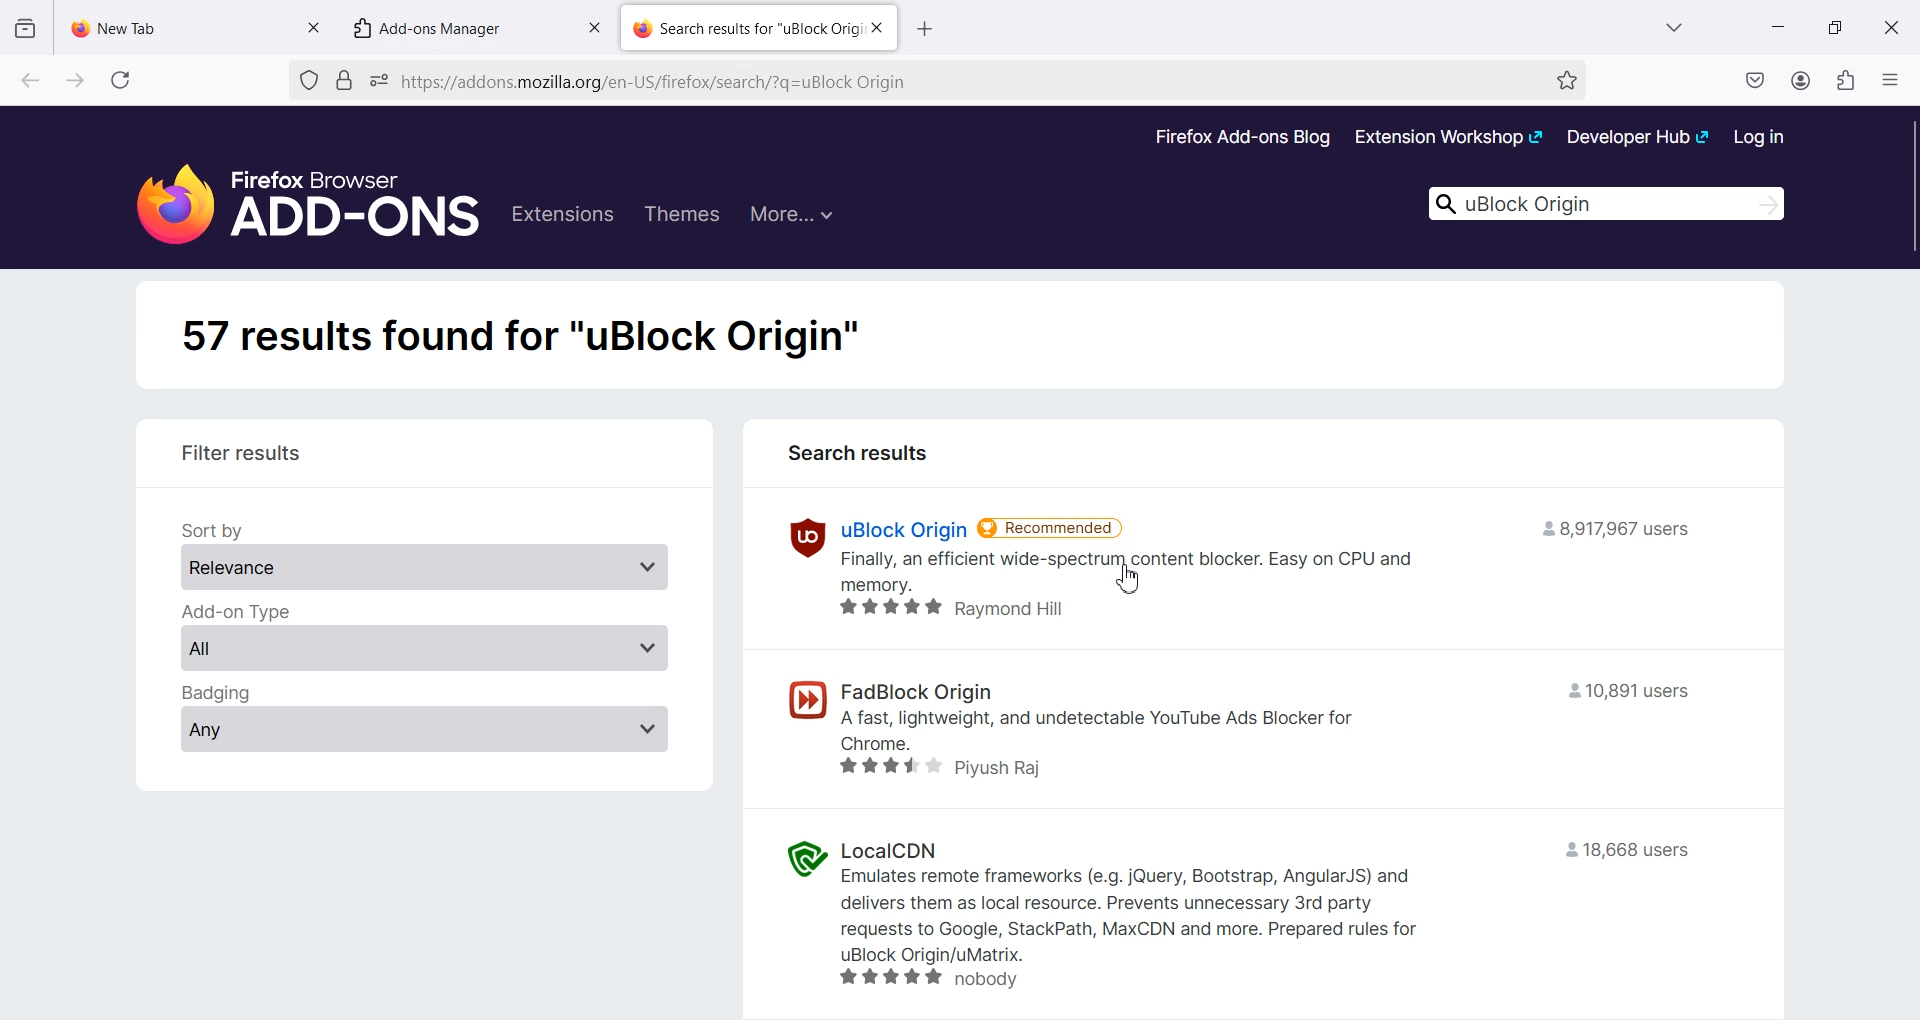 The height and width of the screenshot is (1020, 1920). Describe the element at coordinates (437, 27) in the screenshot. I see `Add-ons Manager` at that location.